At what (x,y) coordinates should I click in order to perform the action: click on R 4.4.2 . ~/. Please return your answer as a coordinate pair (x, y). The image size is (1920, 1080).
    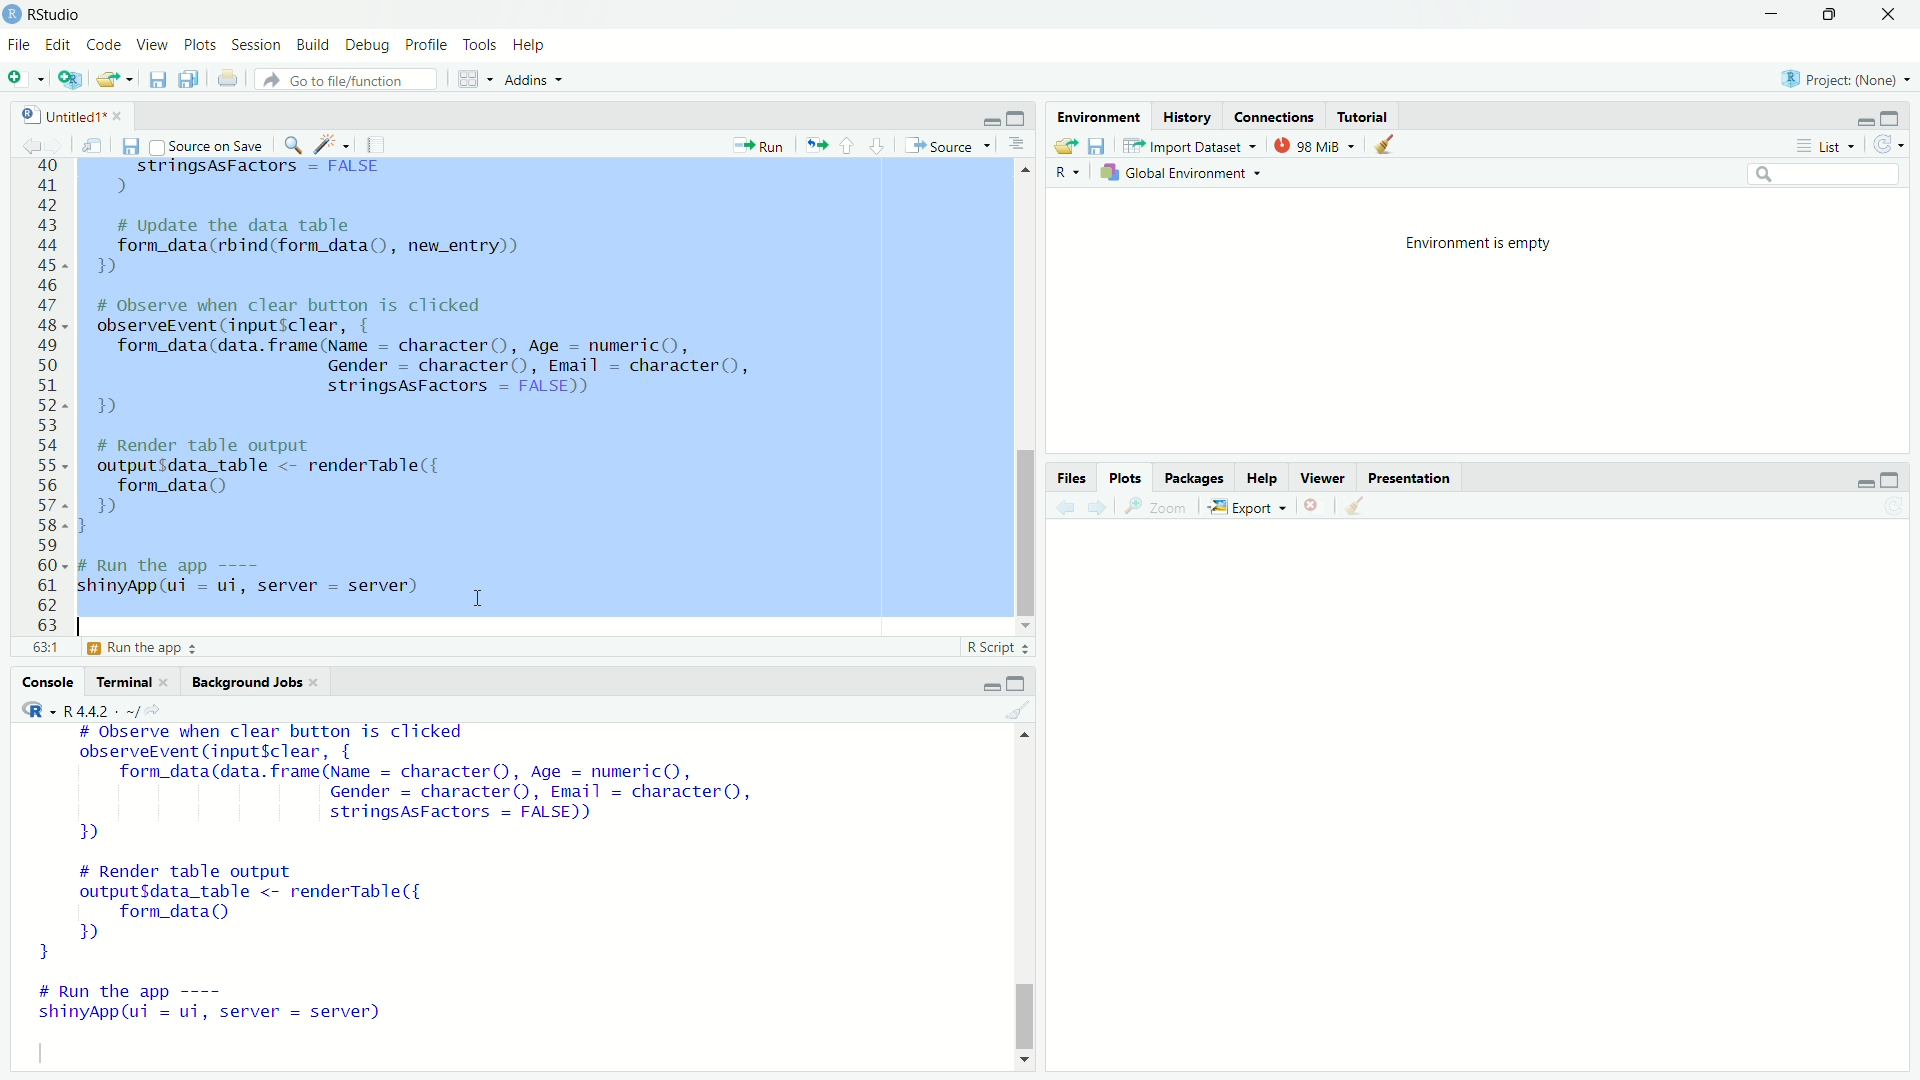
    Looking at the image, I should click on (102, 710).